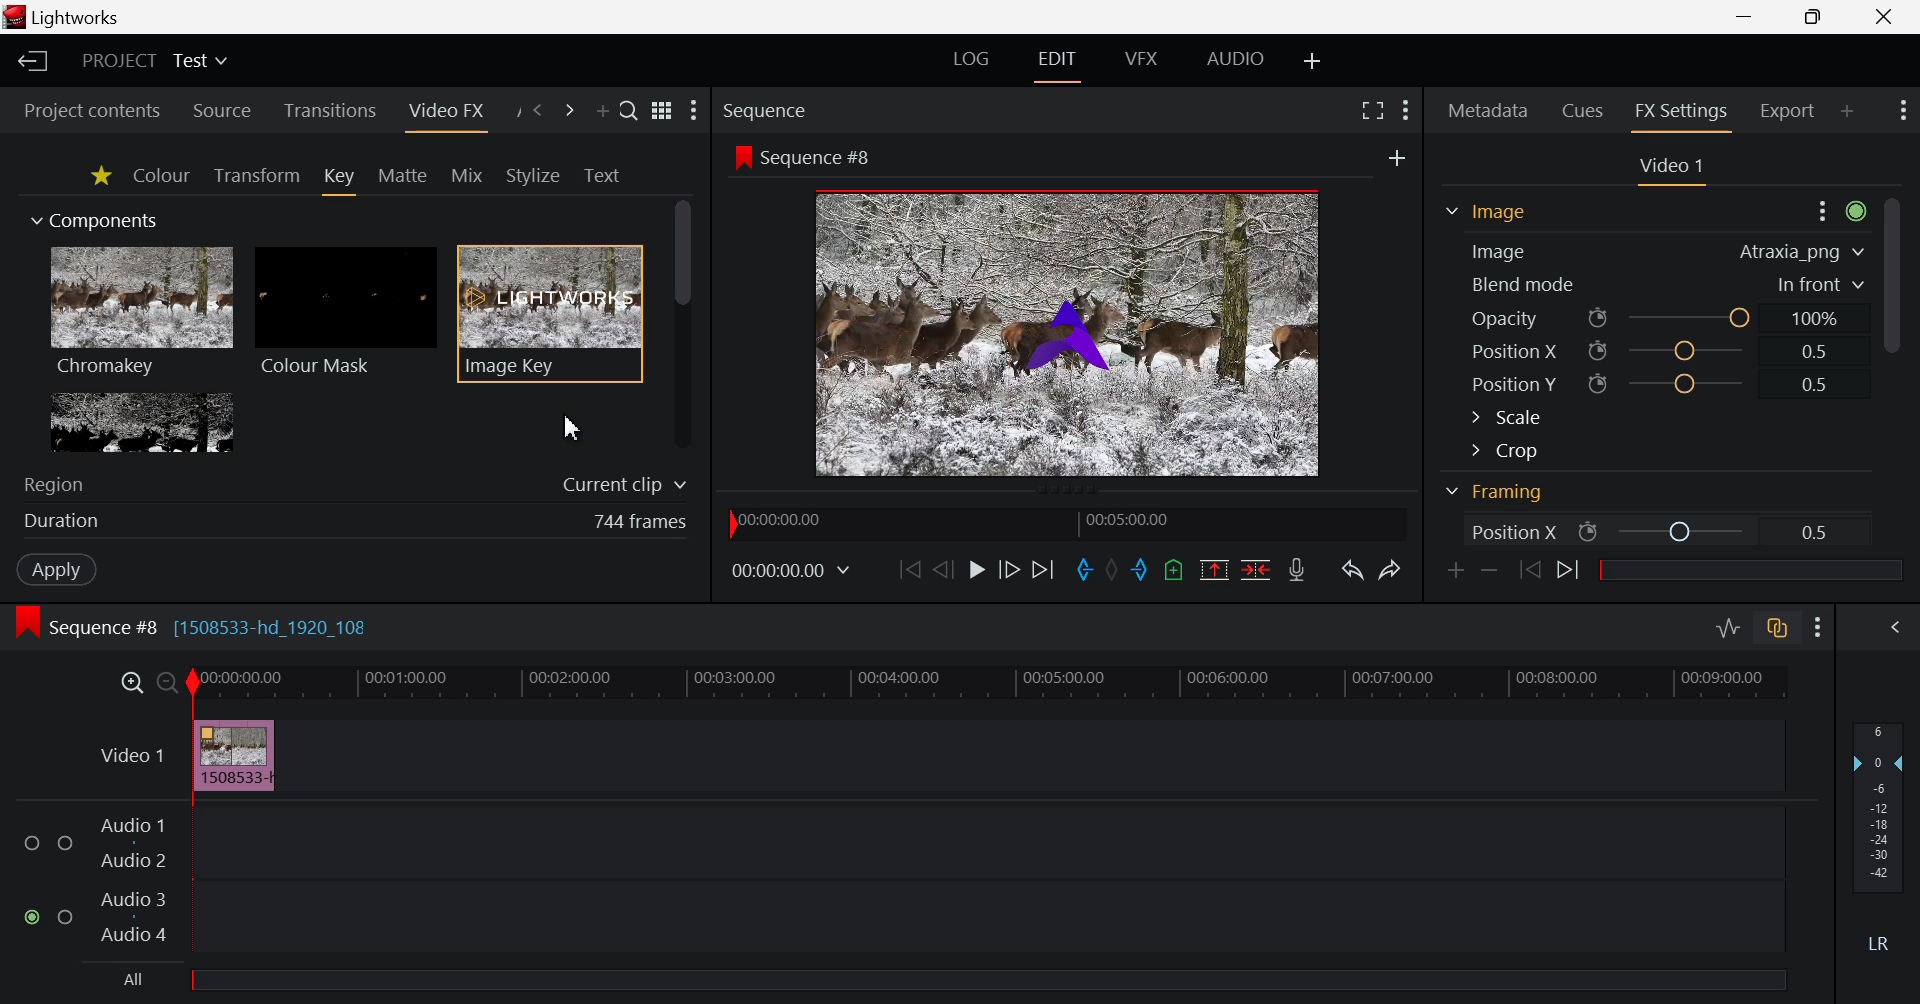 This screenshot has width=1920, height=1004. Describe the element at coordinates (135, 900) in the screenshot. I see `Audio 3` at that location.